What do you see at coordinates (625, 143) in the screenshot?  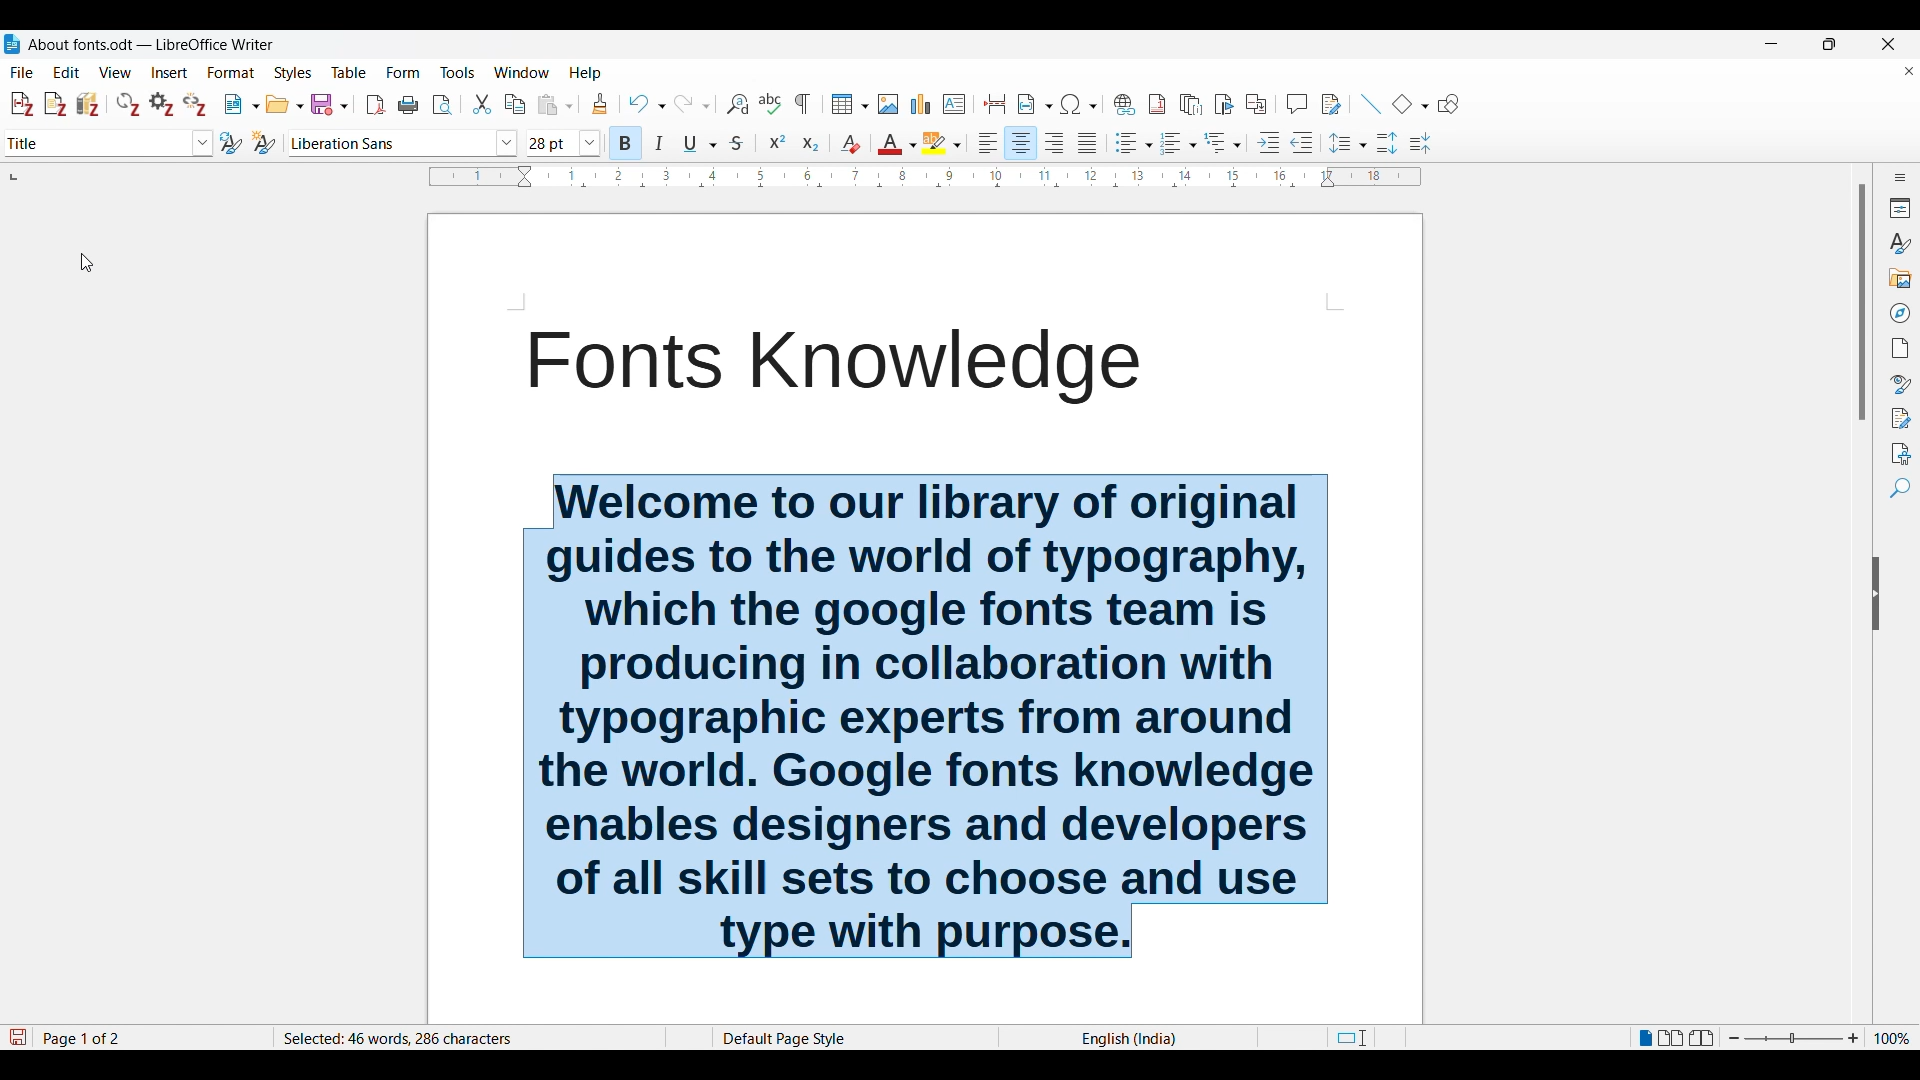 I see `Bold` at bounding box center [625, 143].